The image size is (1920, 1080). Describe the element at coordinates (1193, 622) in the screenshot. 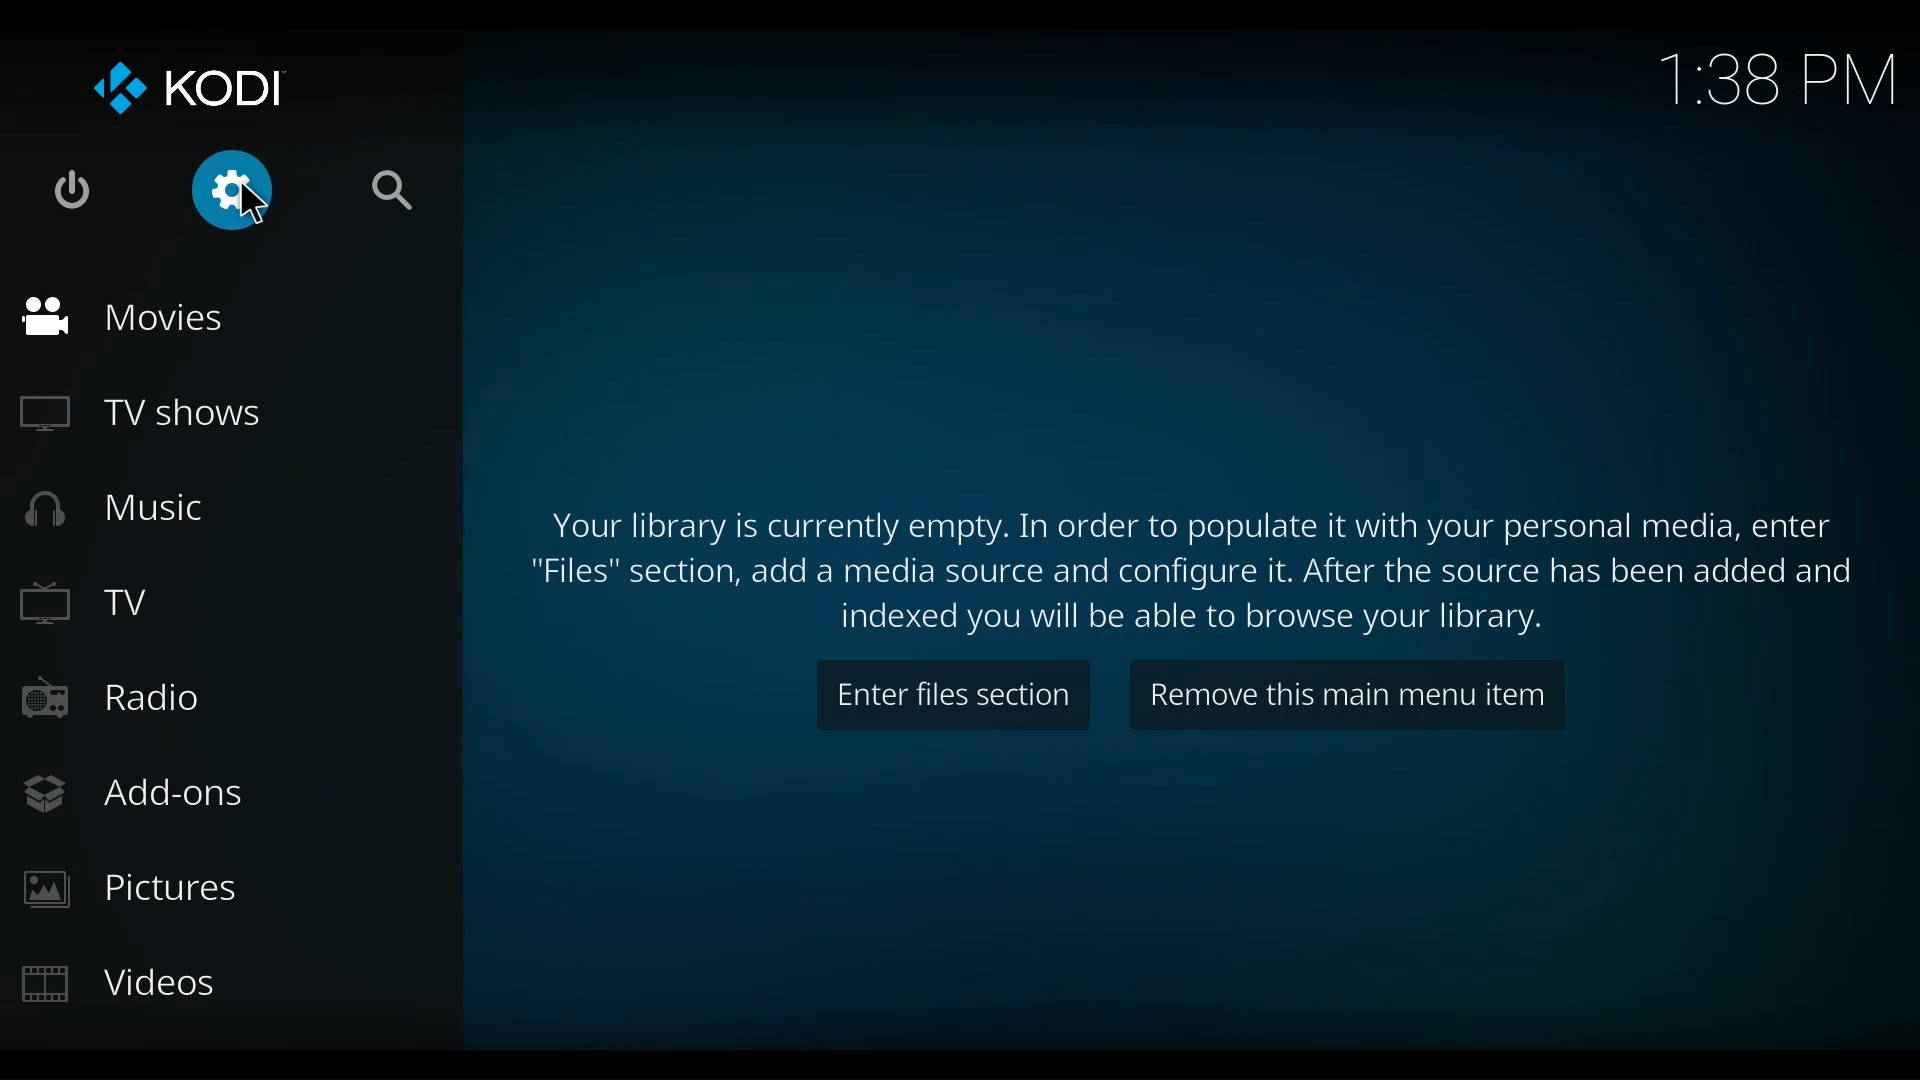

I see `Indexed you will be able to browse your library` at that location.